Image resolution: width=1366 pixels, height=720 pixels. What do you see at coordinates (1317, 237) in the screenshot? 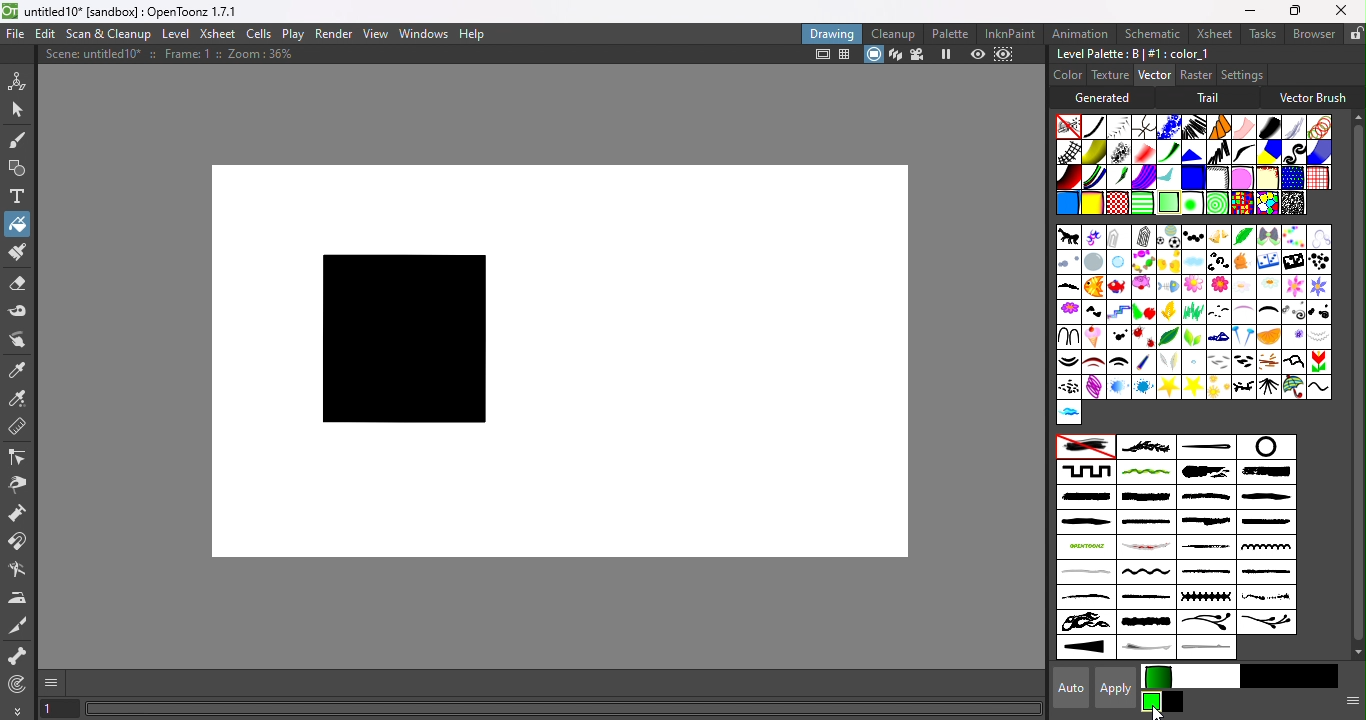
I see `Brush2` at bounding box center [1317, 237].